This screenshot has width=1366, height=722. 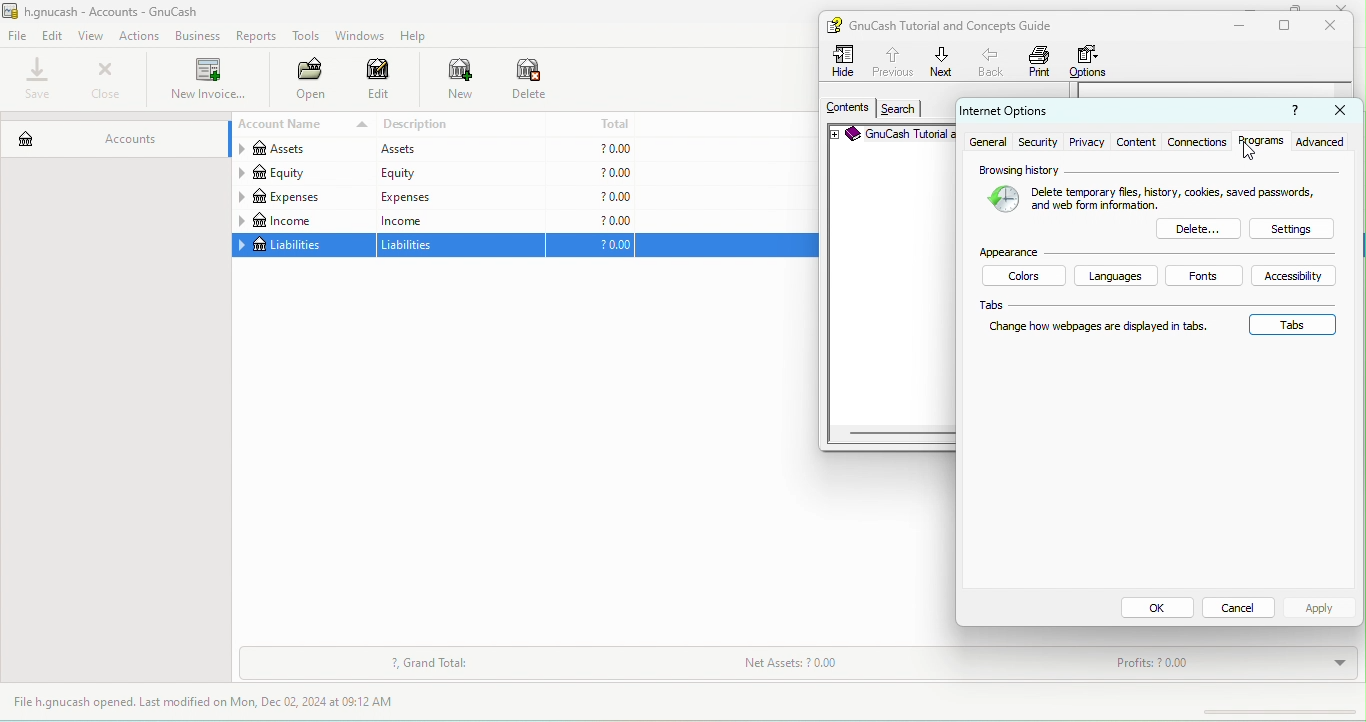 I want to click on bussiness, so click(x=198, y=36).